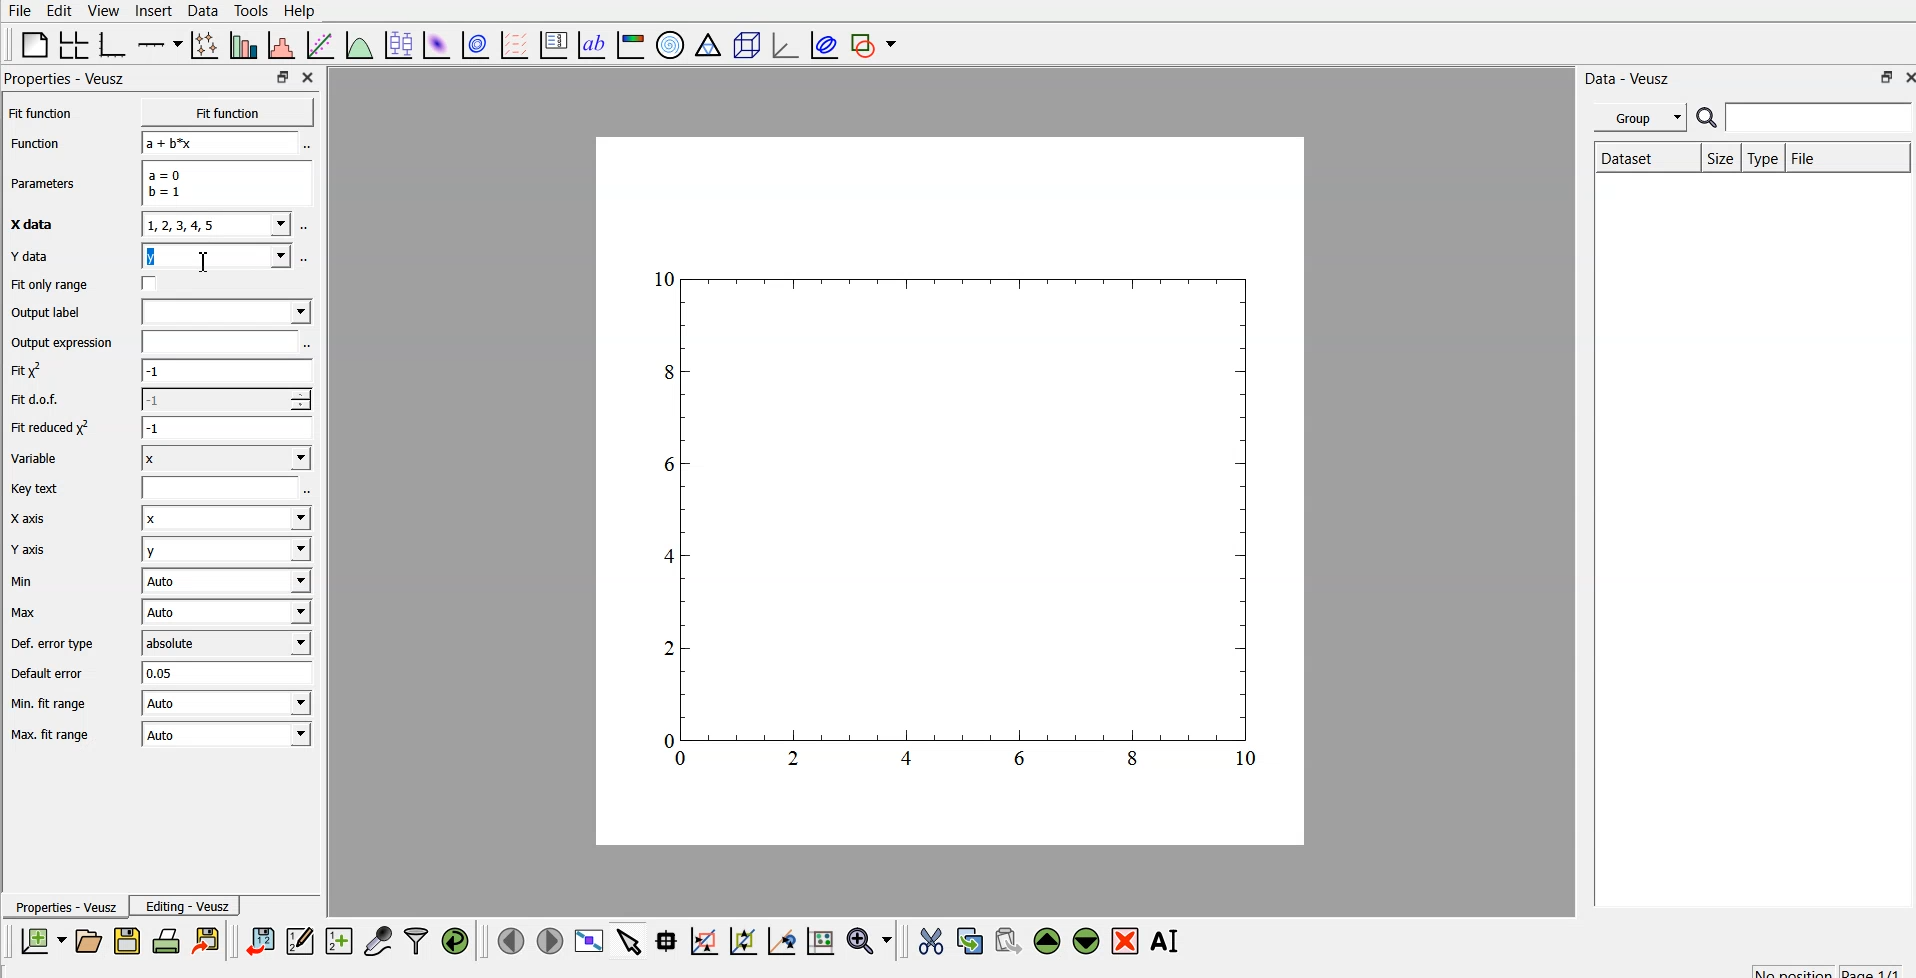  I want to click on histogram of a dataset, so click(280, 45).